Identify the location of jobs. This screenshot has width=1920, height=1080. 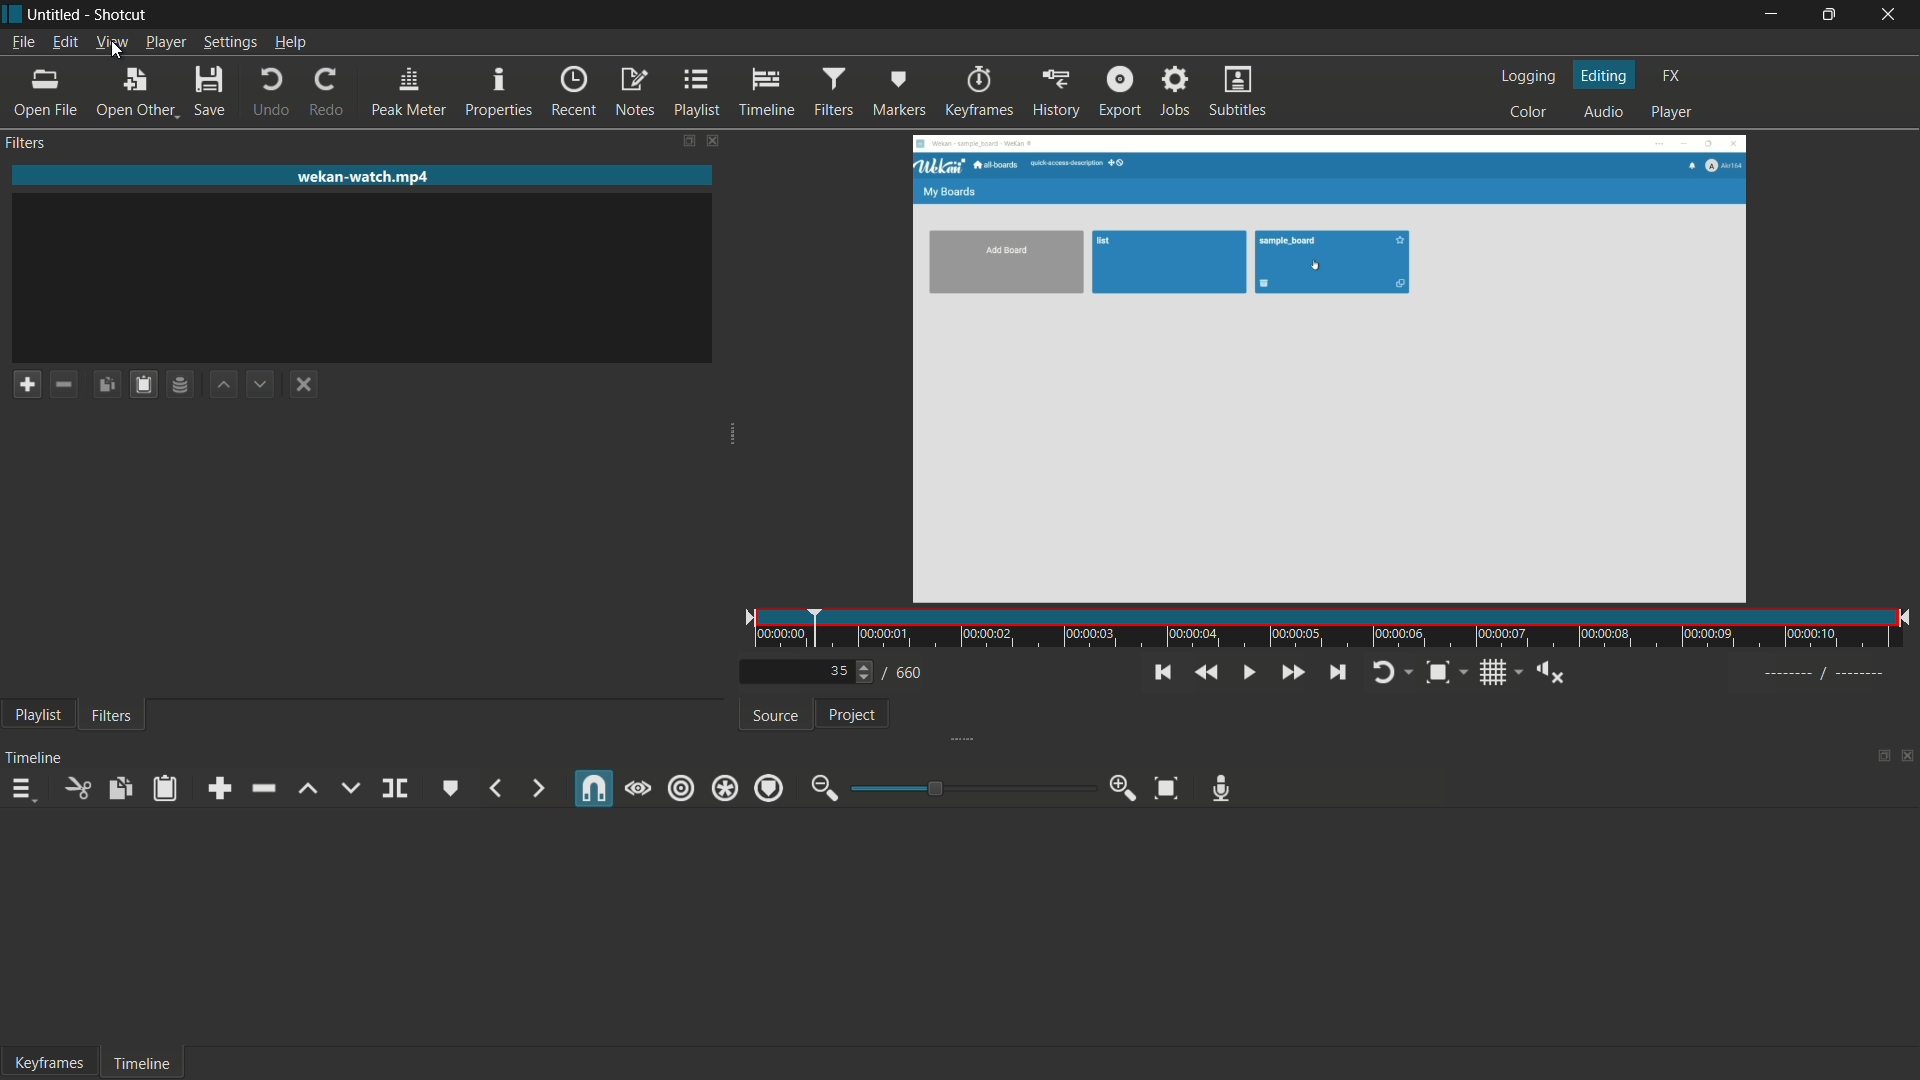
(1172, 92).